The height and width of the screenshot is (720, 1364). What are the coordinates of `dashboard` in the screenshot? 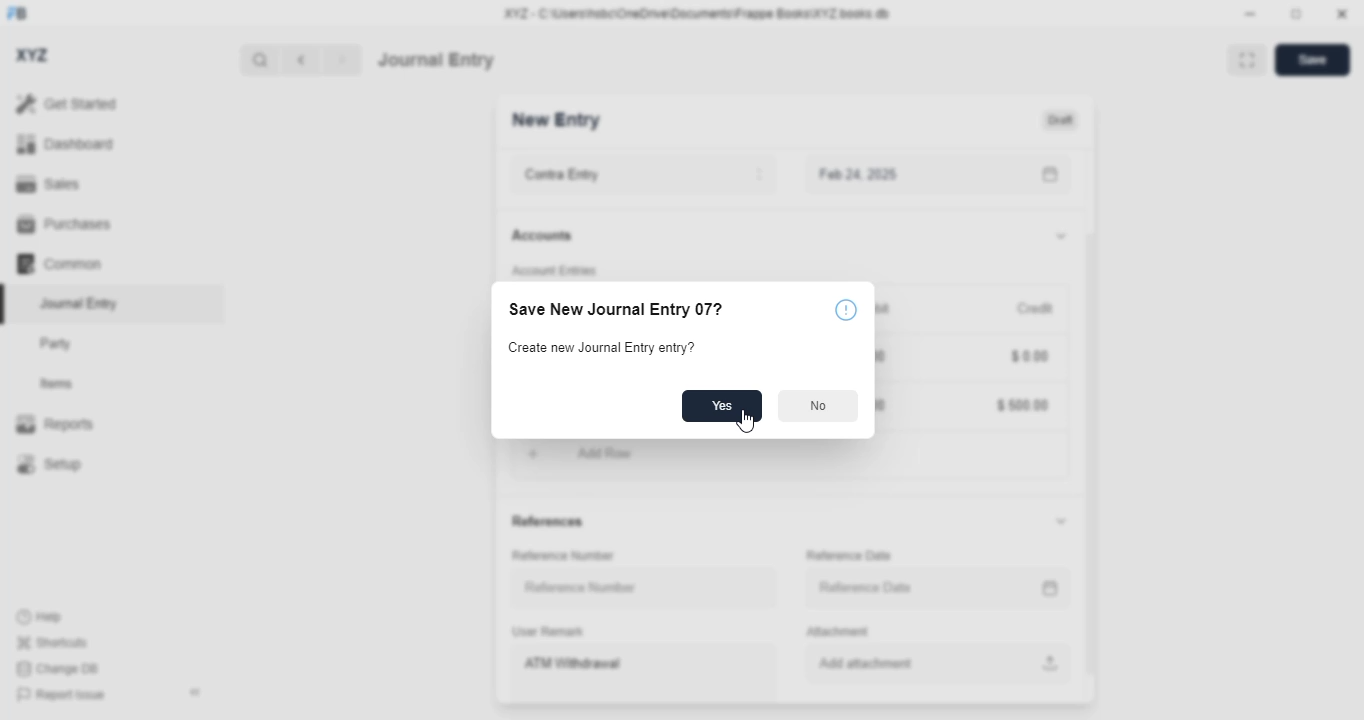 It's located at (65, 143).